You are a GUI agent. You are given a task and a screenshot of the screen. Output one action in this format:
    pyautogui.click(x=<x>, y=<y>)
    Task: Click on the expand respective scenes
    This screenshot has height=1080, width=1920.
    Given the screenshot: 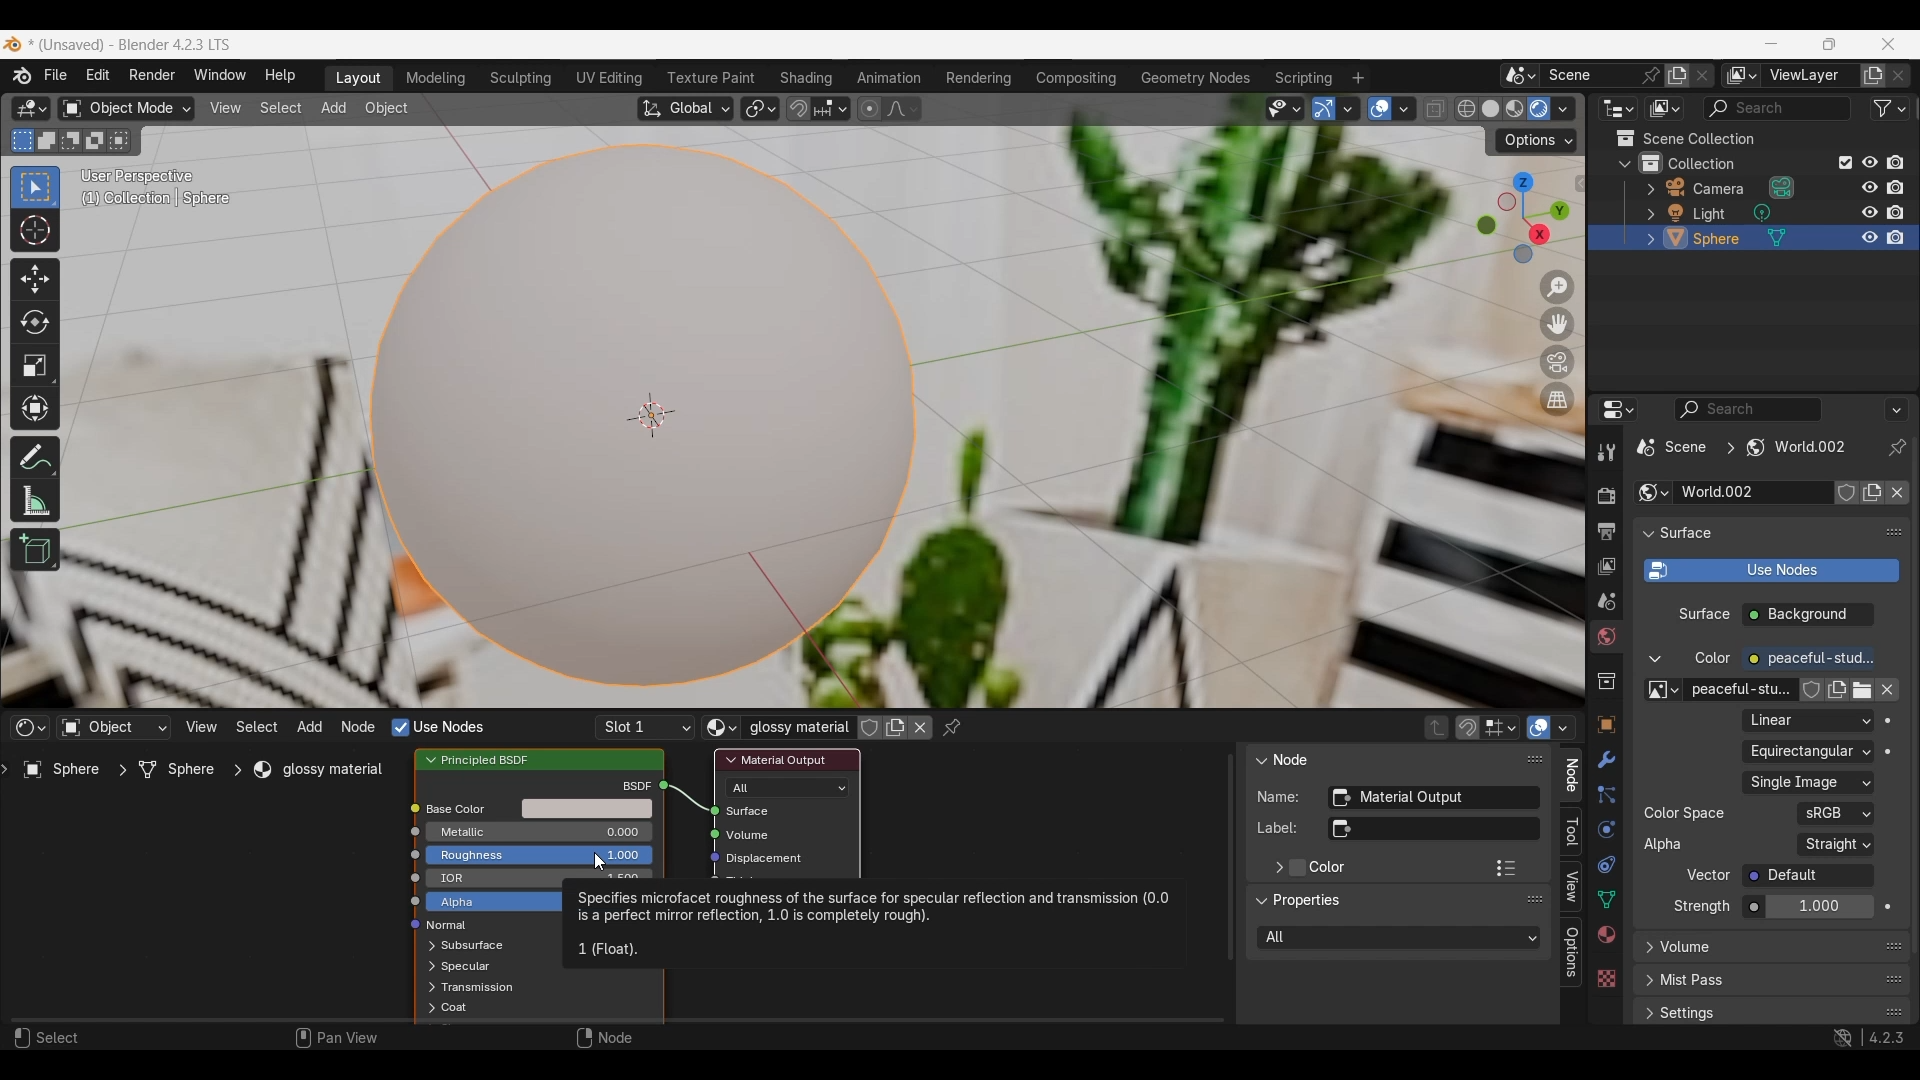 What is the action you would take?
    pyautogui.click(x=425, y=1009)
    